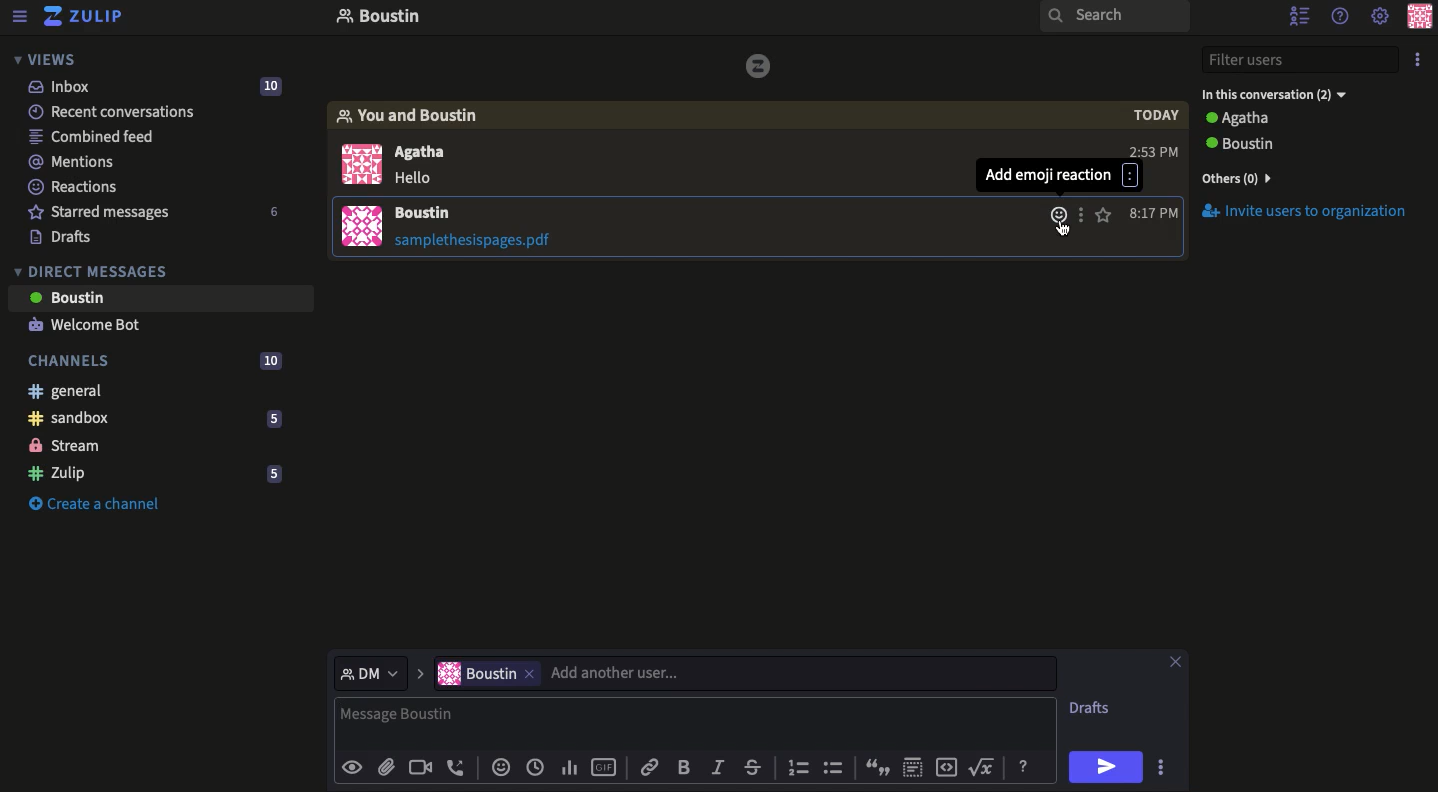  I want to click on Star, so click(1103, 214).